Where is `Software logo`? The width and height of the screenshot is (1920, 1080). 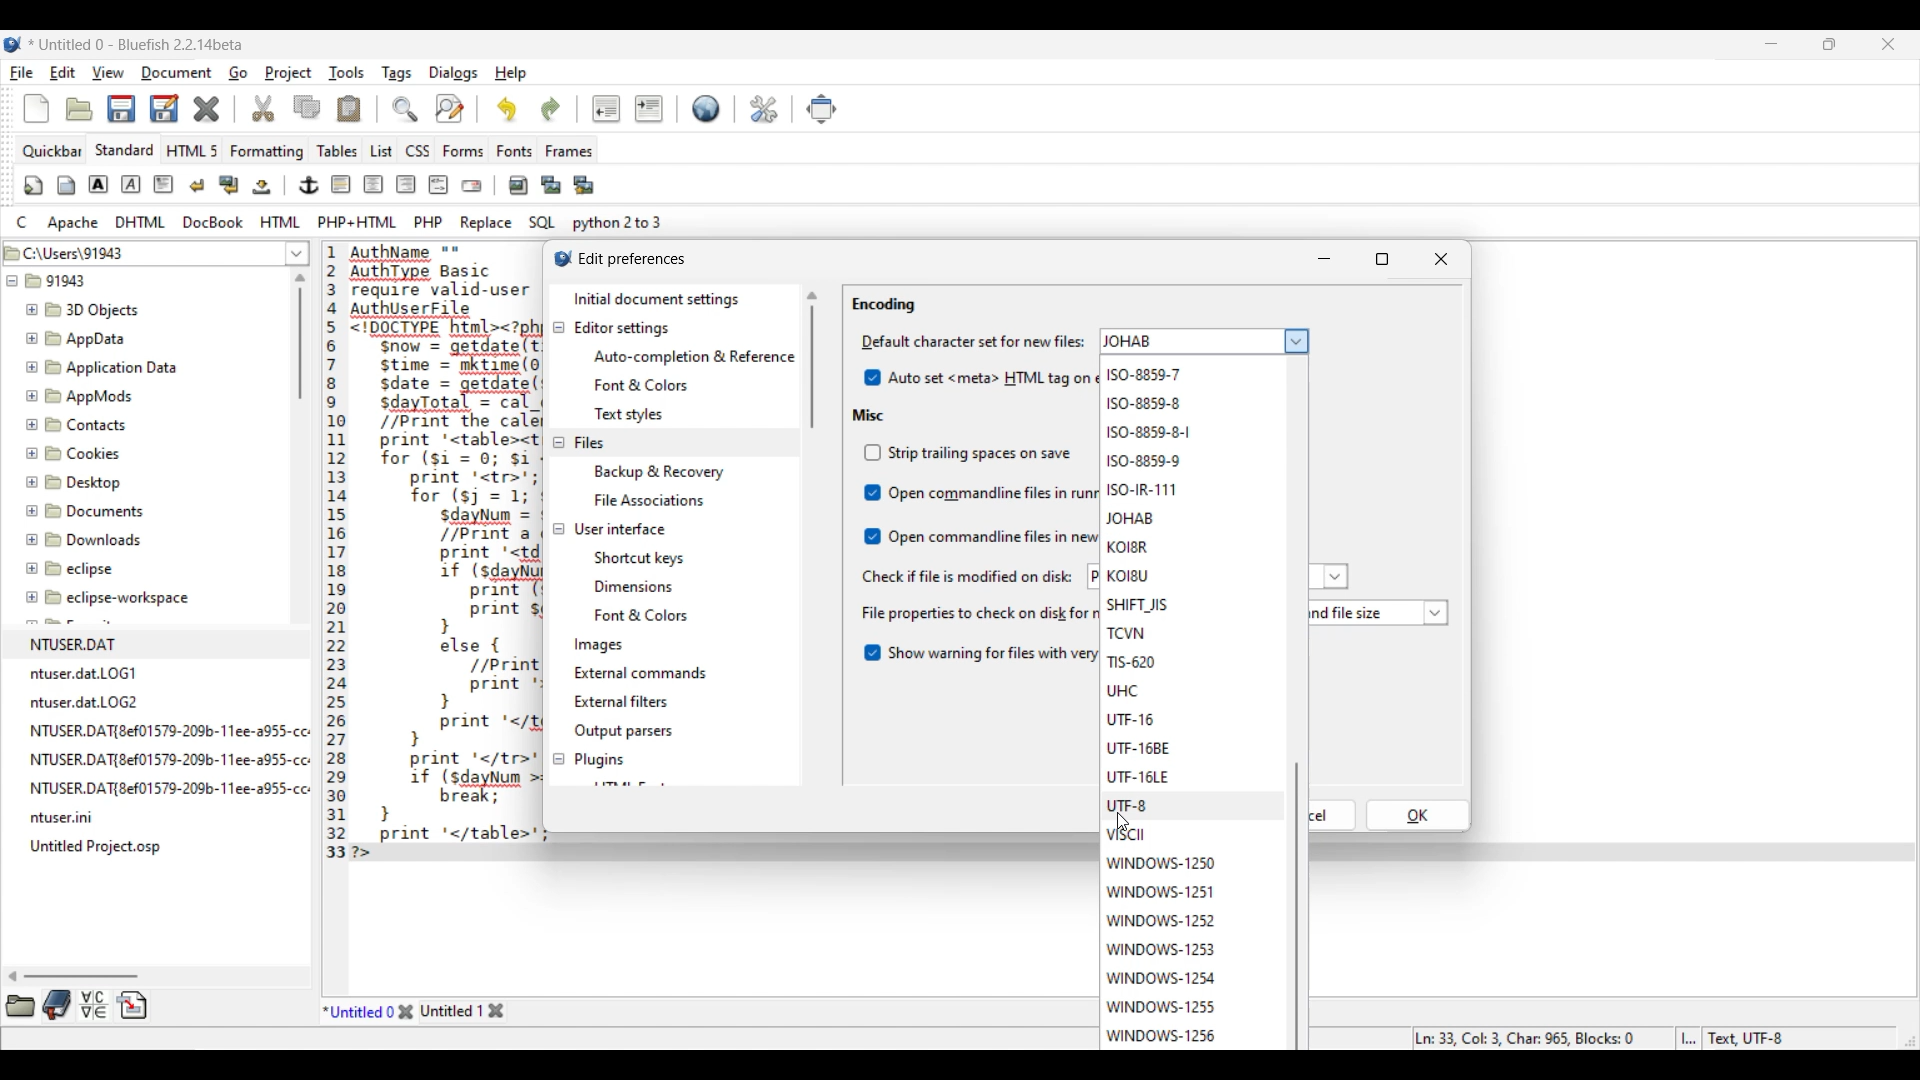
Software logo is located at coordinates (13, 44).